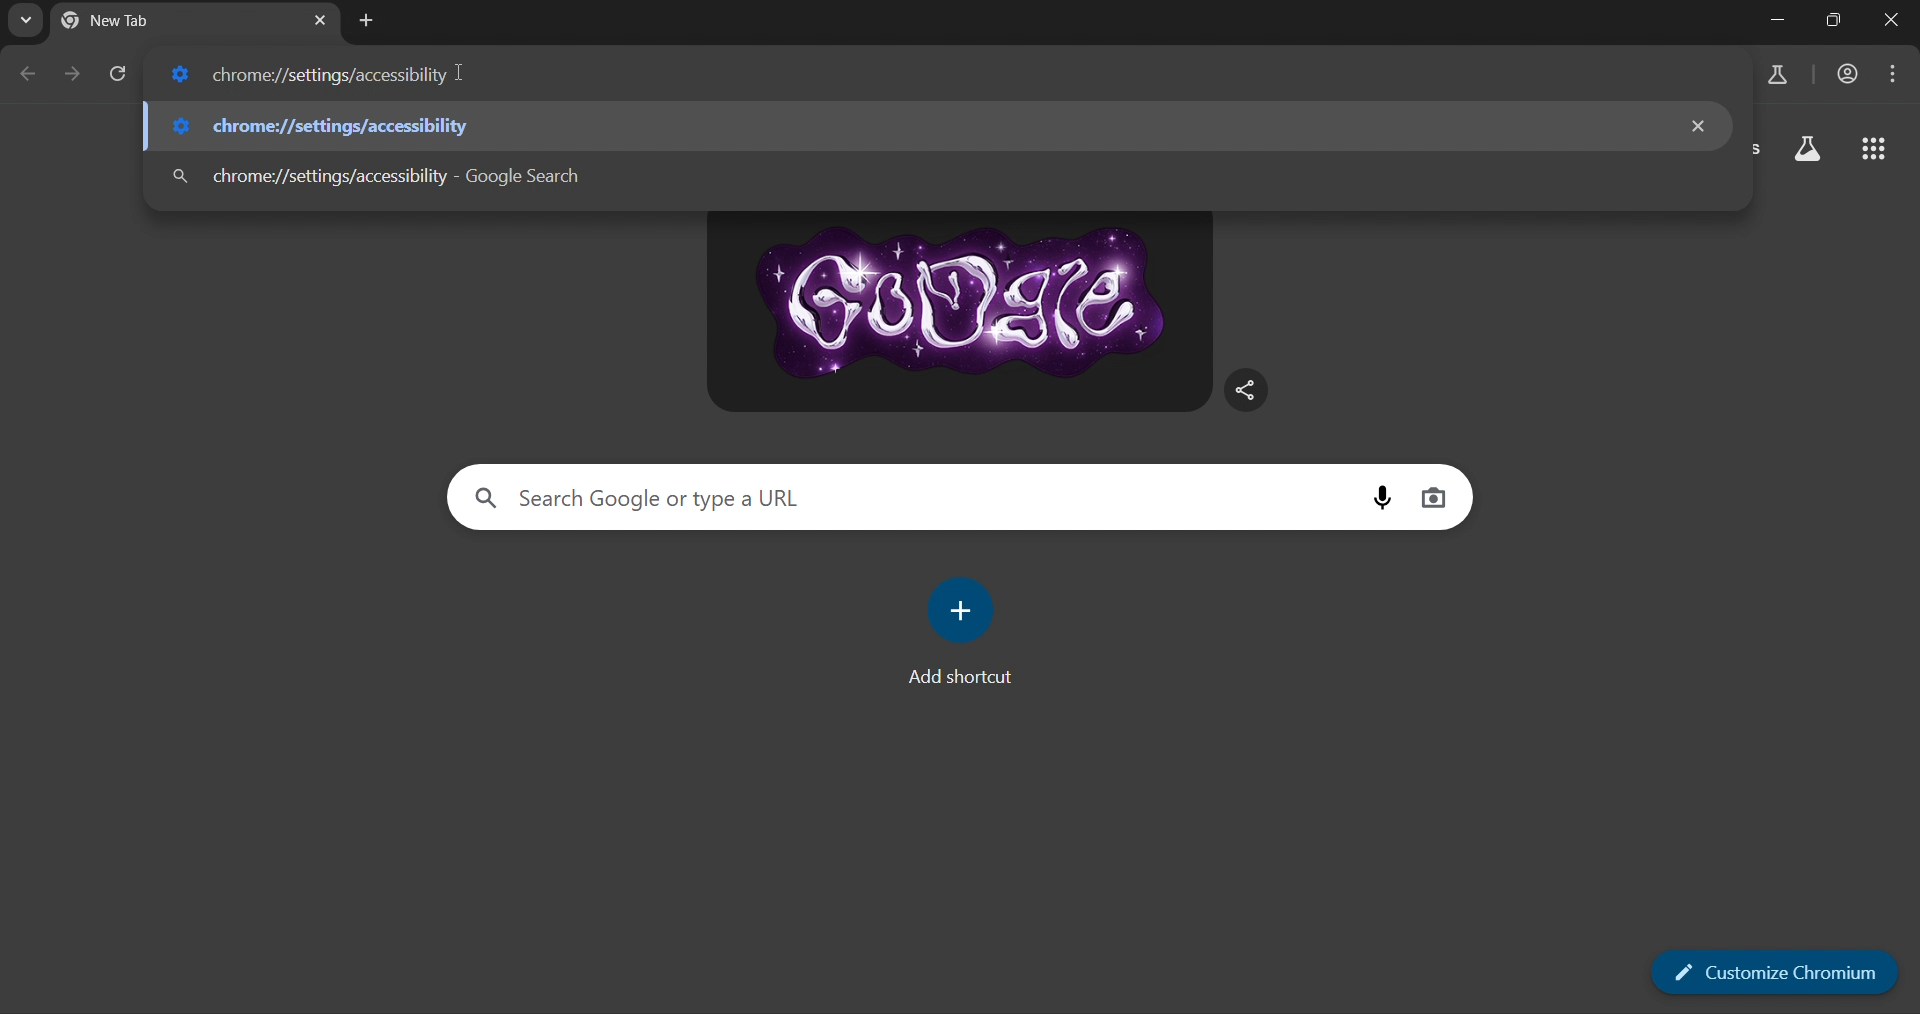  What do you see at coordinates (1894, 73) in the screenshot?
I see `menu` at bounding box center [1894, 73].